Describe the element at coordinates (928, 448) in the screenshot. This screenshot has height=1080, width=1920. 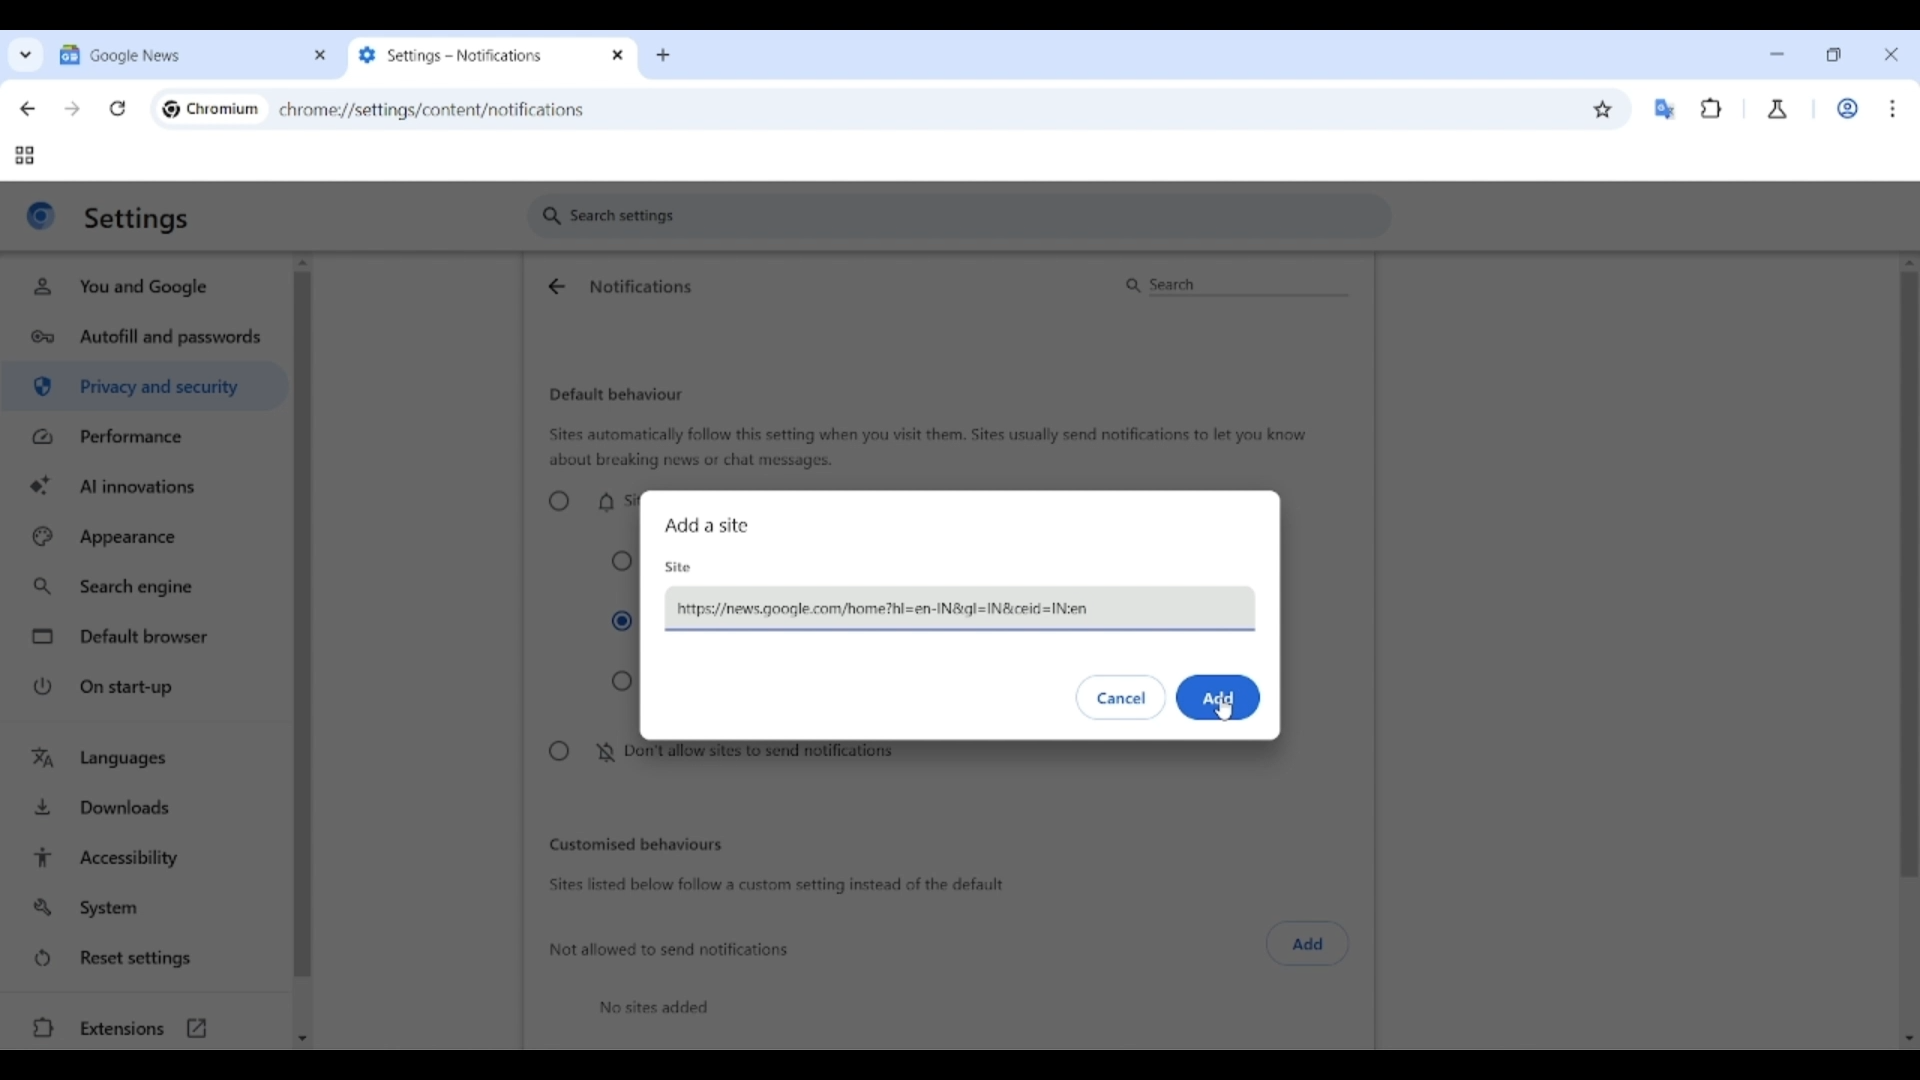
I see `Sites automatically follow this setting when you visit them. Sites usually send notifications to let you know
about breaking news or chat messages.` at that location.